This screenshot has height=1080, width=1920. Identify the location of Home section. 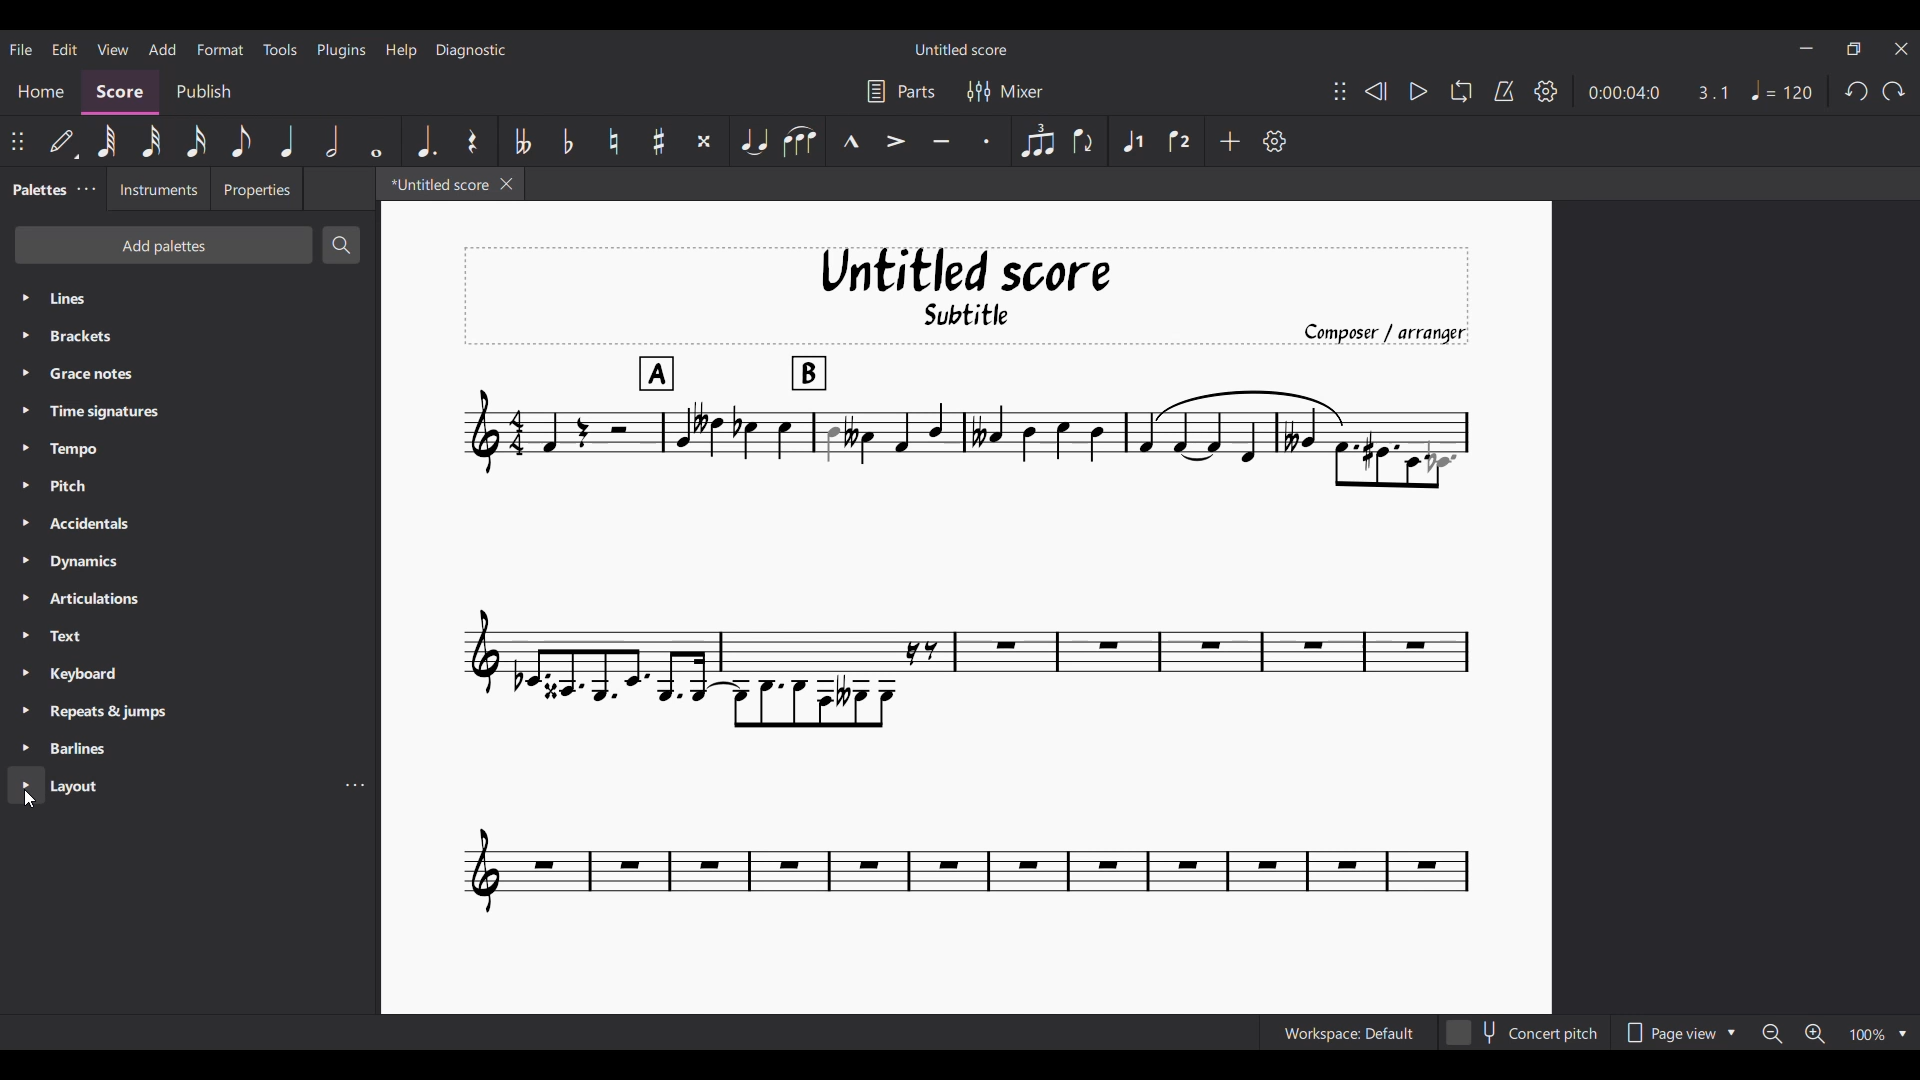
(40, 92).